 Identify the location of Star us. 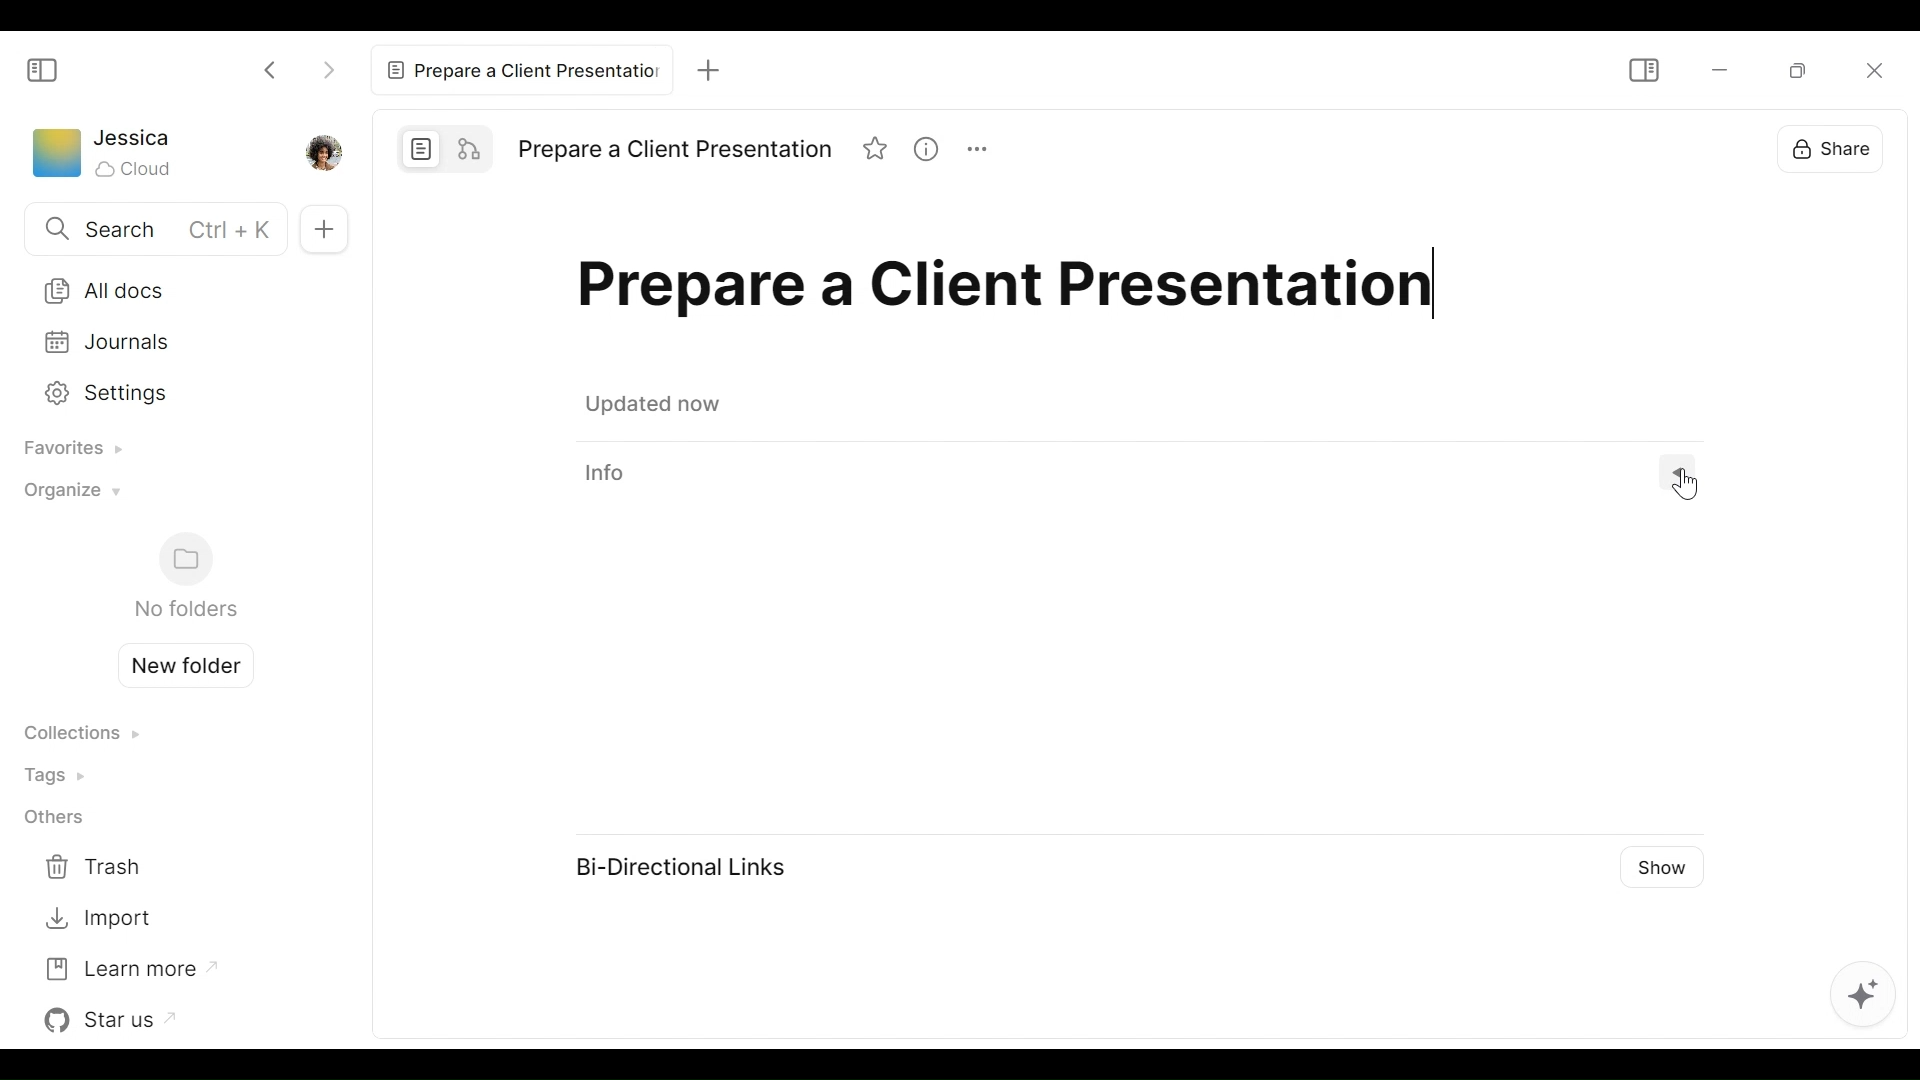
(115, 1020).